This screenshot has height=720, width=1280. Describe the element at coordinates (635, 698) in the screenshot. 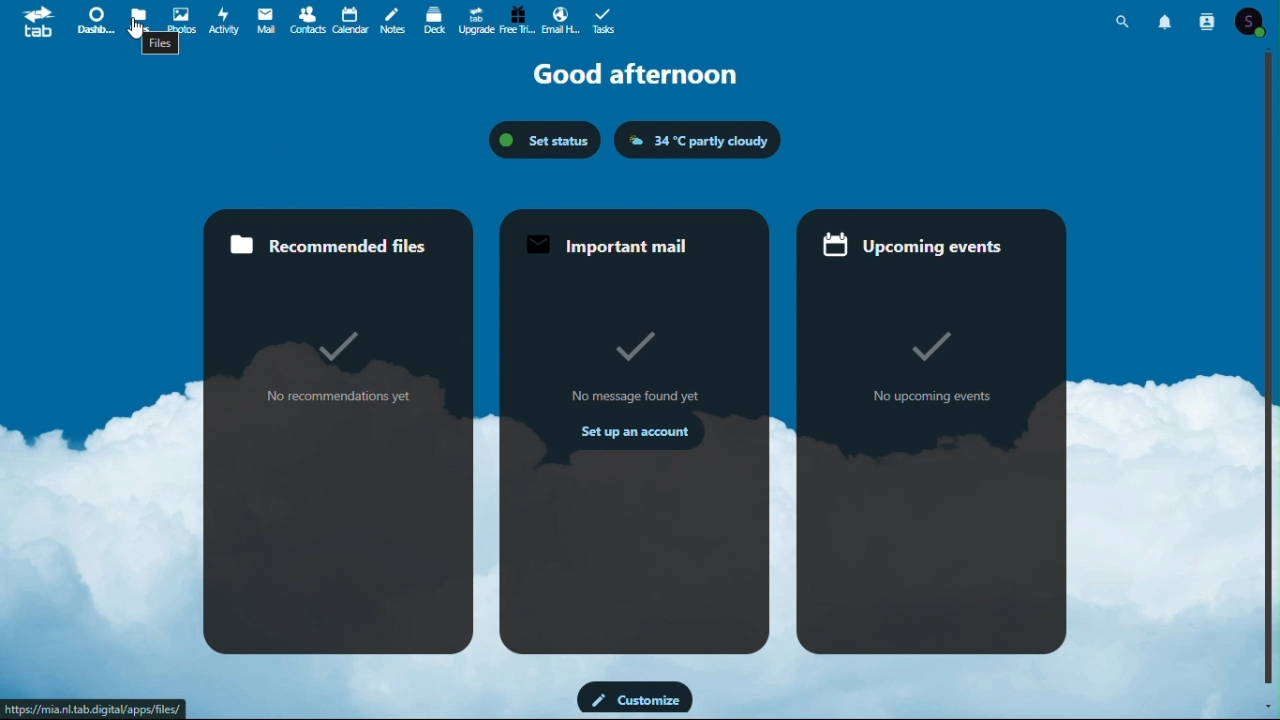

I see `Customise` at that location.